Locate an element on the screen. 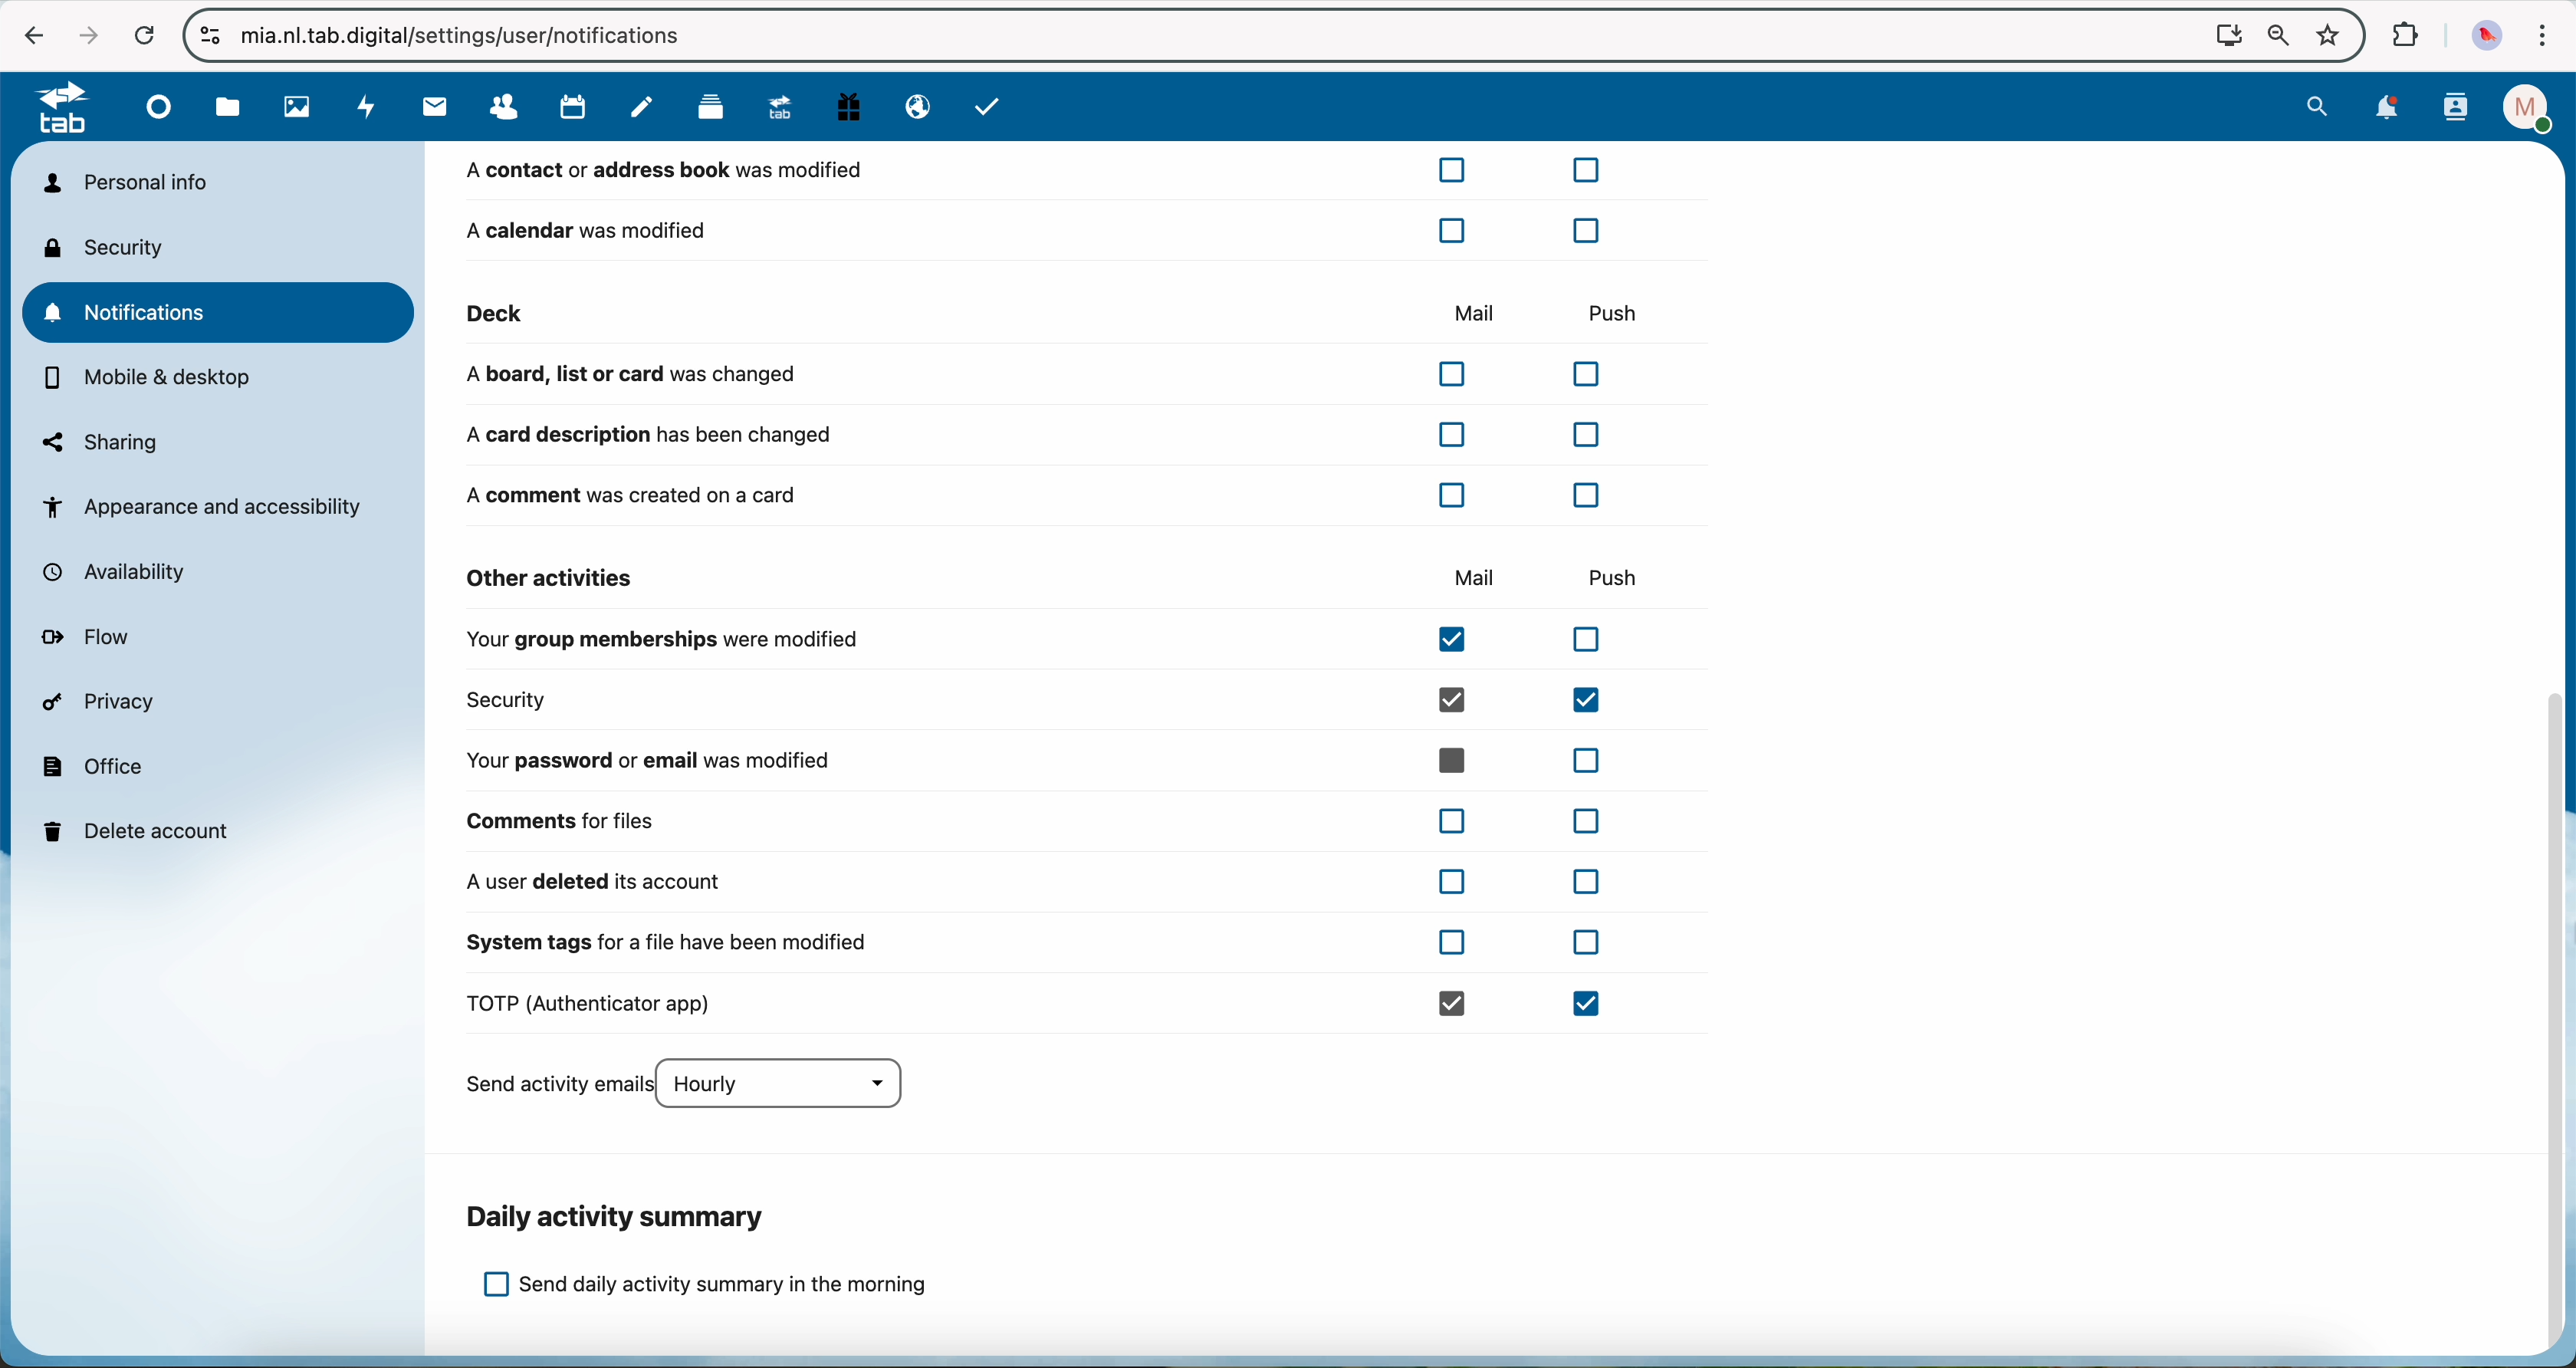 The image size is (2576, 1368). navigate foward is located at coordinates (82, 32).